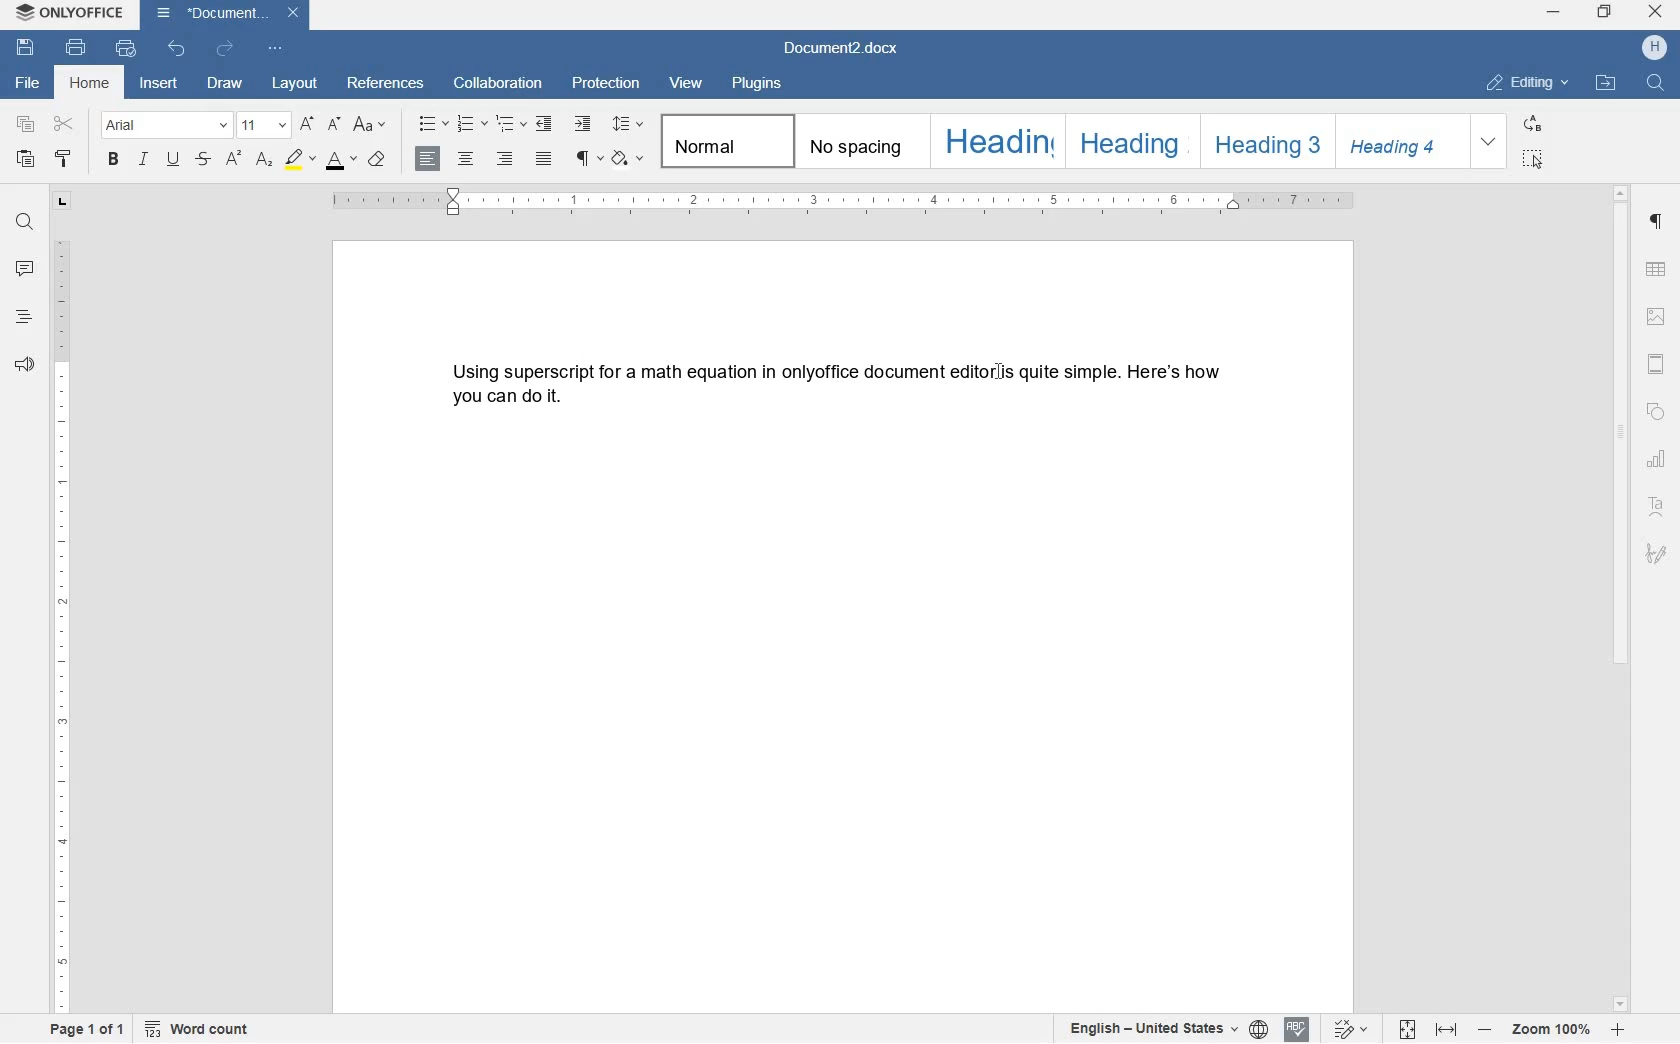 The height and width of the screenshot is (1044, 1680). Describe the element at coordinates (144, 162) in the screenshot. I see `italic` at that location.